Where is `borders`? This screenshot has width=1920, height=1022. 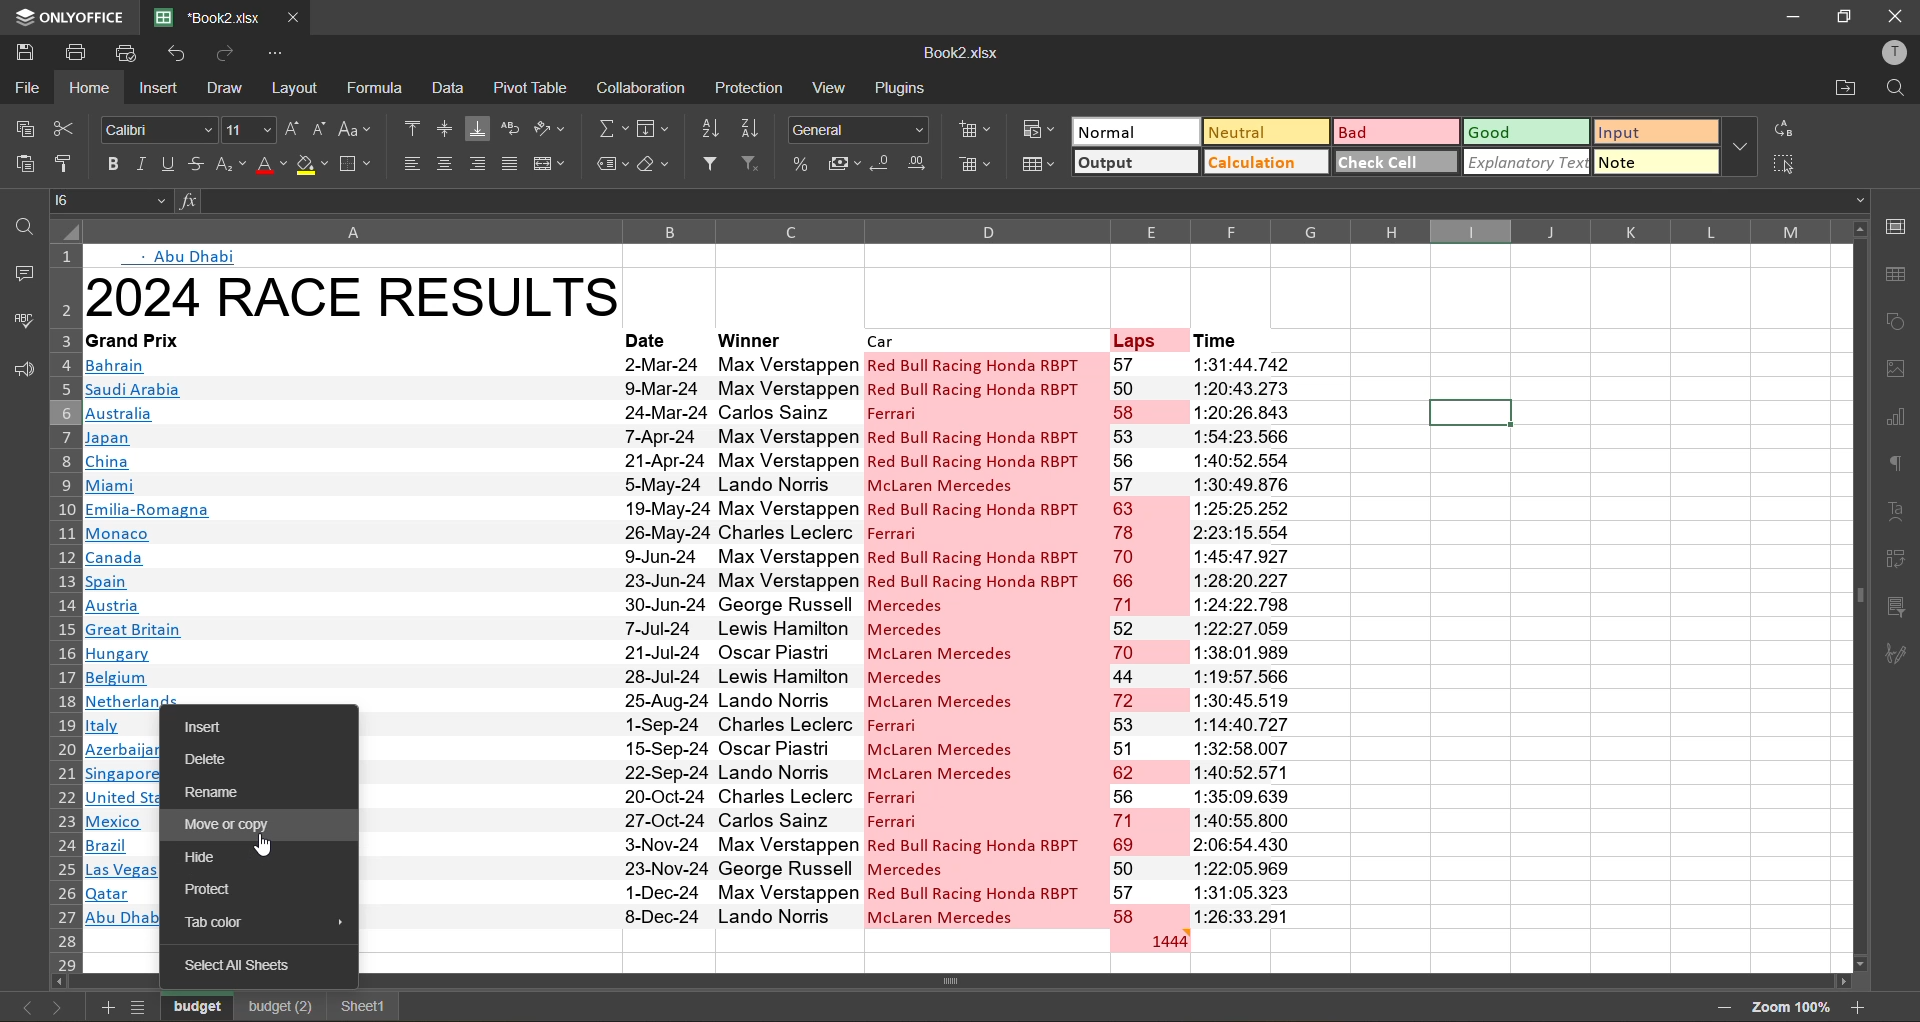 borders is located at coordinates (358, 164).